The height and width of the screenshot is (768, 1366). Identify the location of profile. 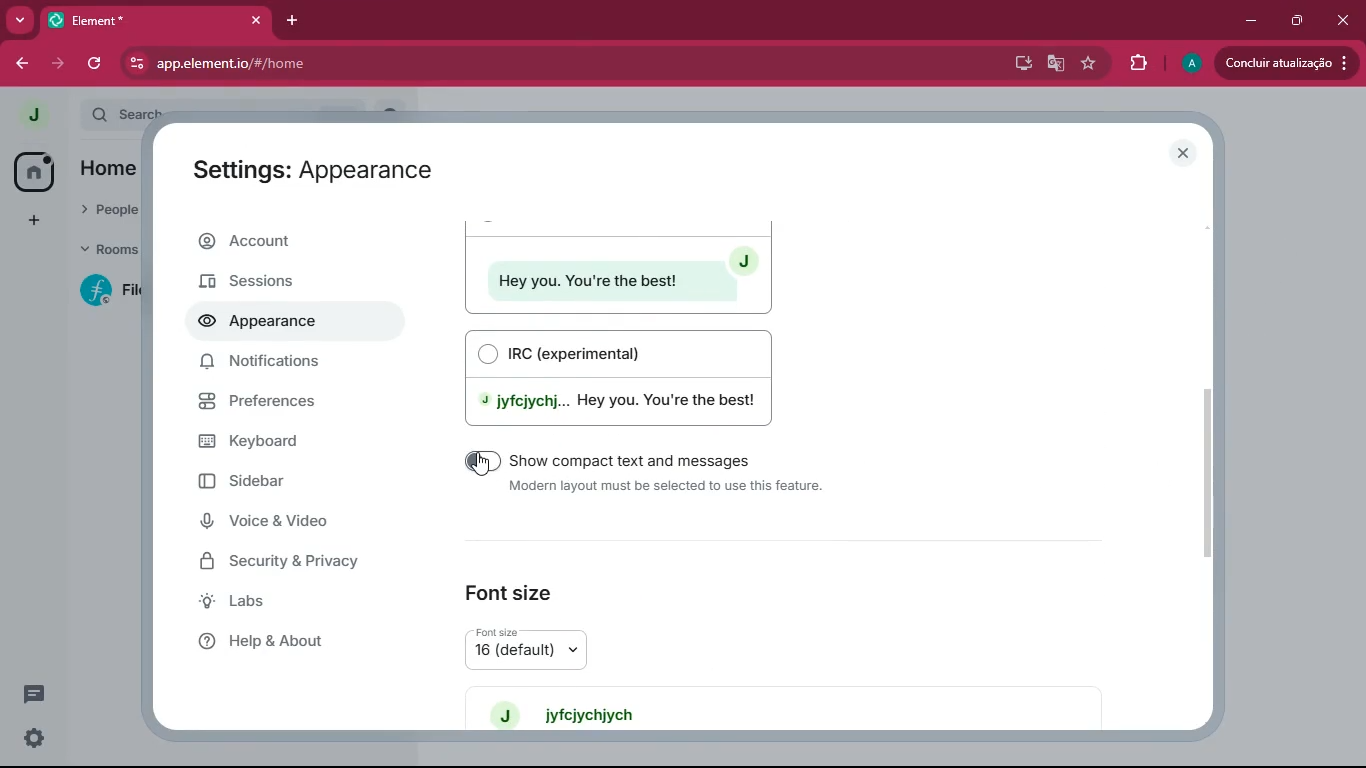
(1188, 65).